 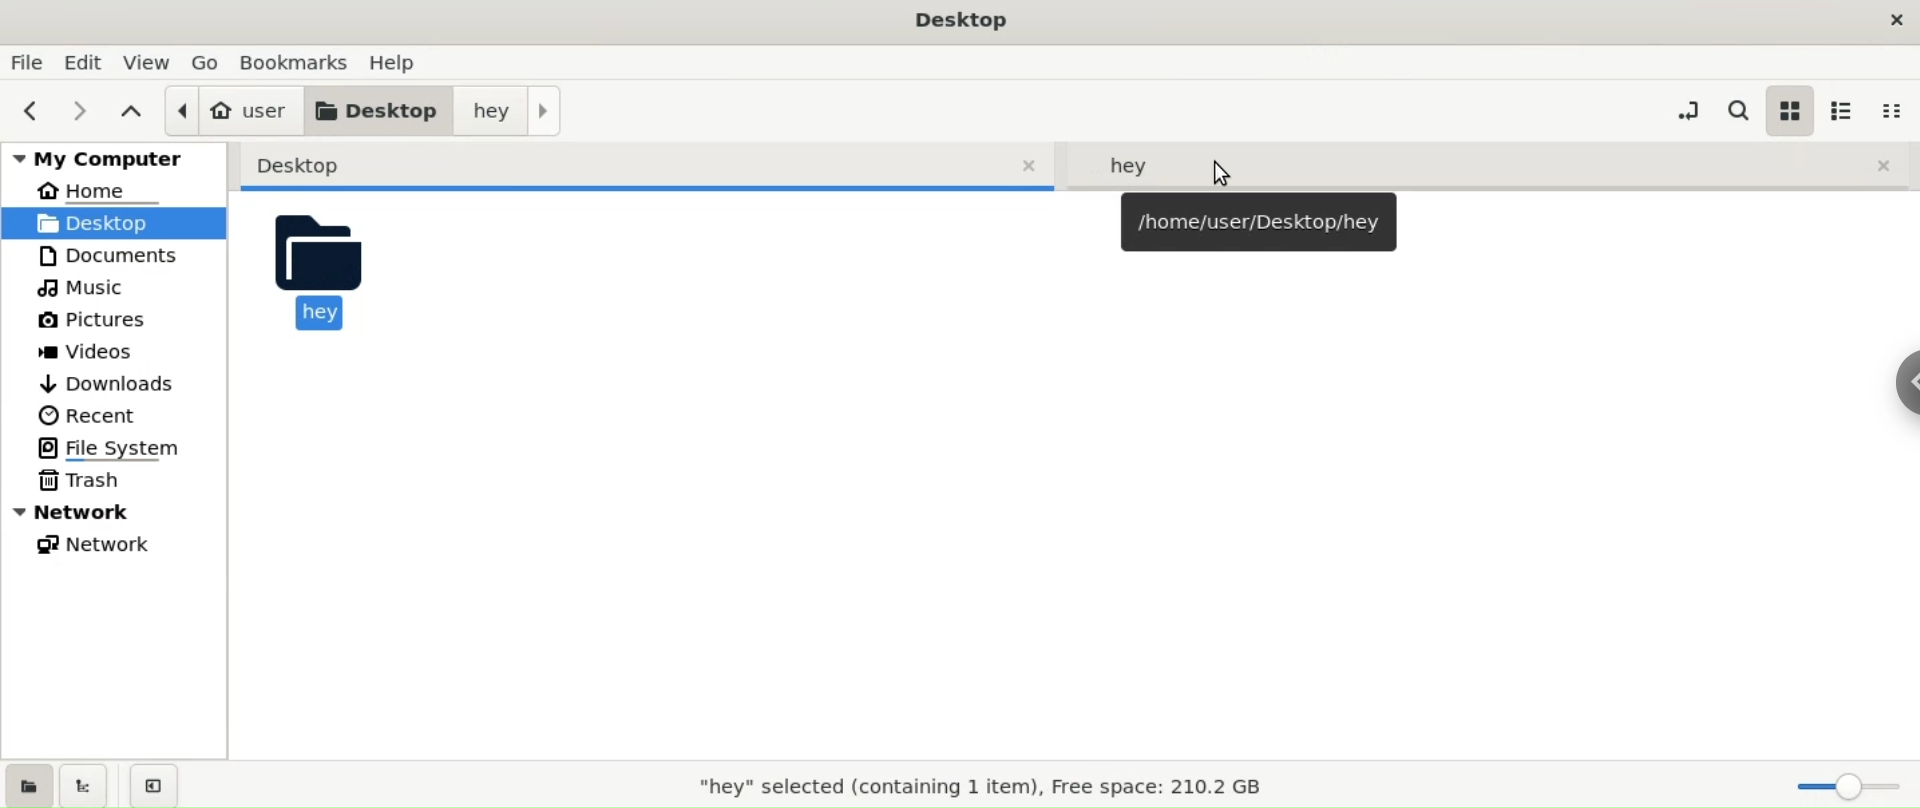 I want to click on sidebar, so click(x=1907, y=382).